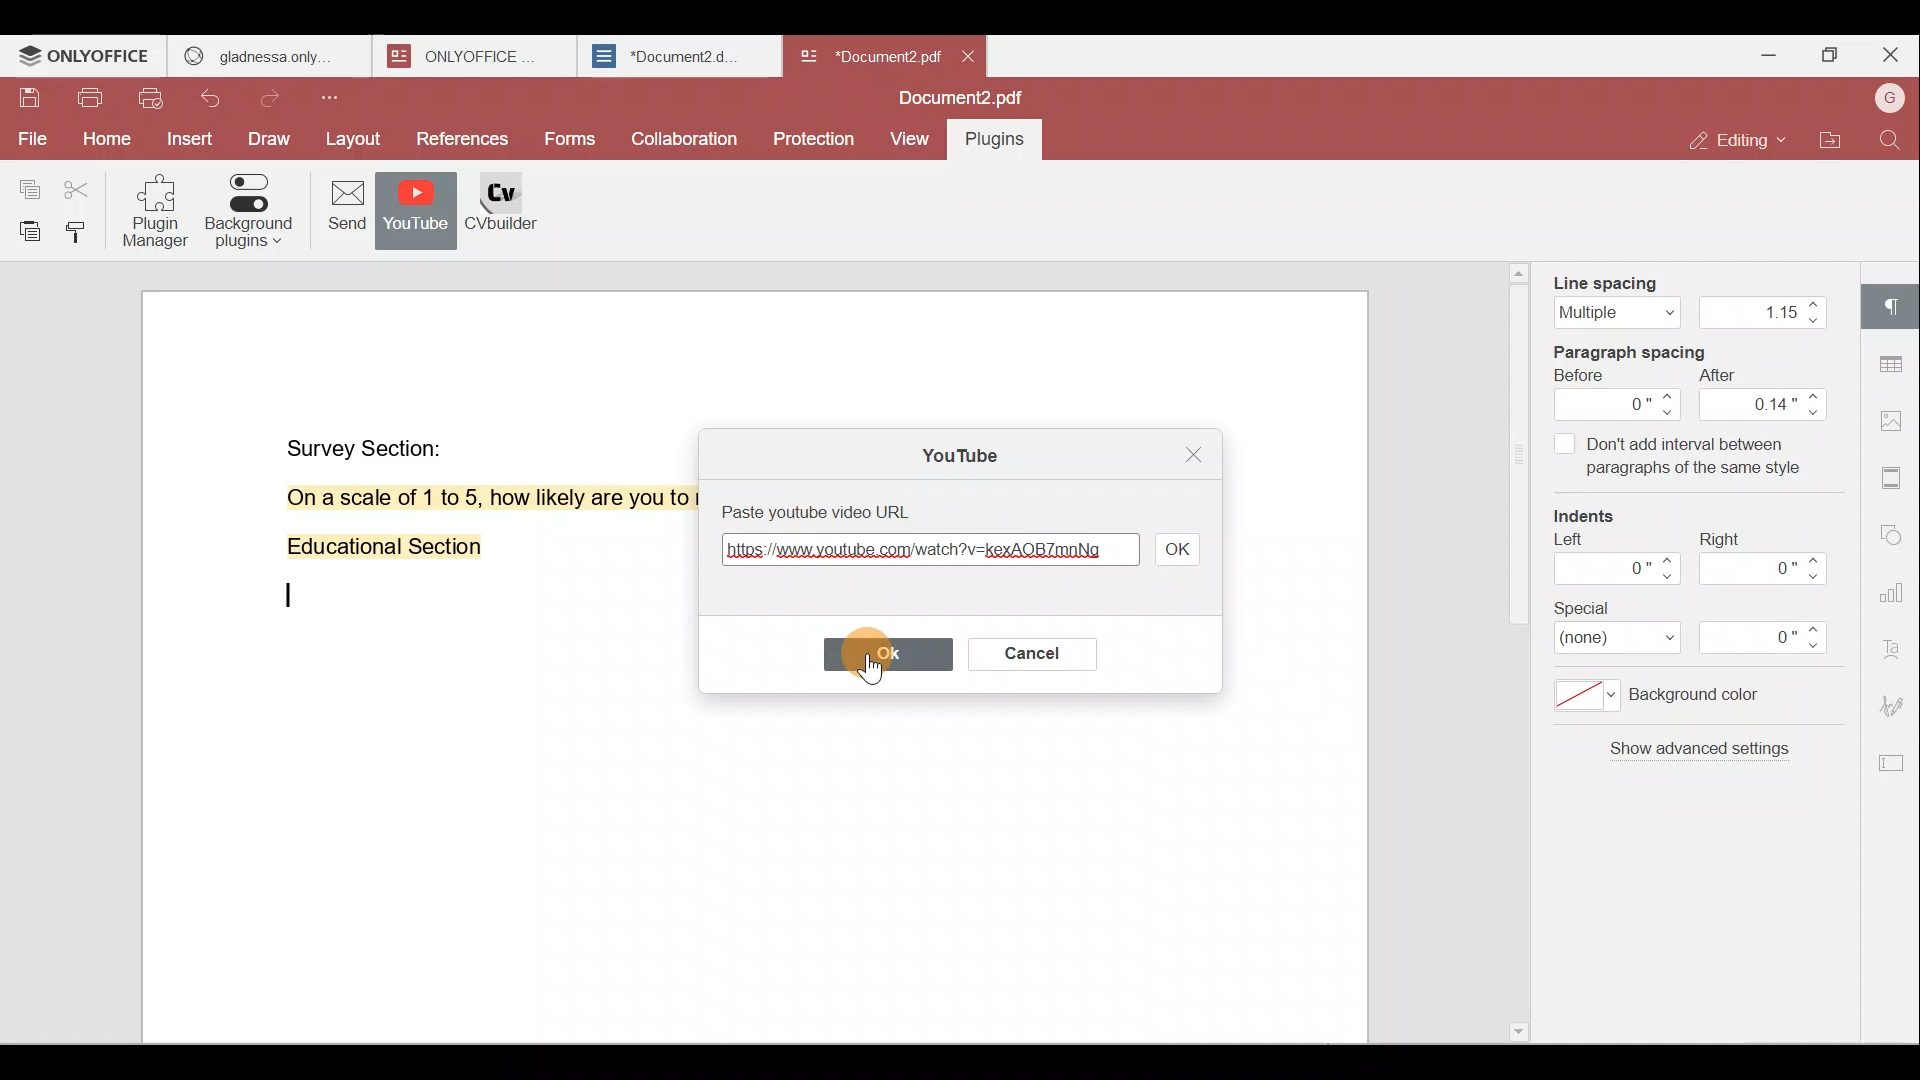 Image resolution: width=1920 pixels, height=1080 pixels. Describe the element at coordinates (1897, 582) in the screenshot. I see `Chart settings` at that location.